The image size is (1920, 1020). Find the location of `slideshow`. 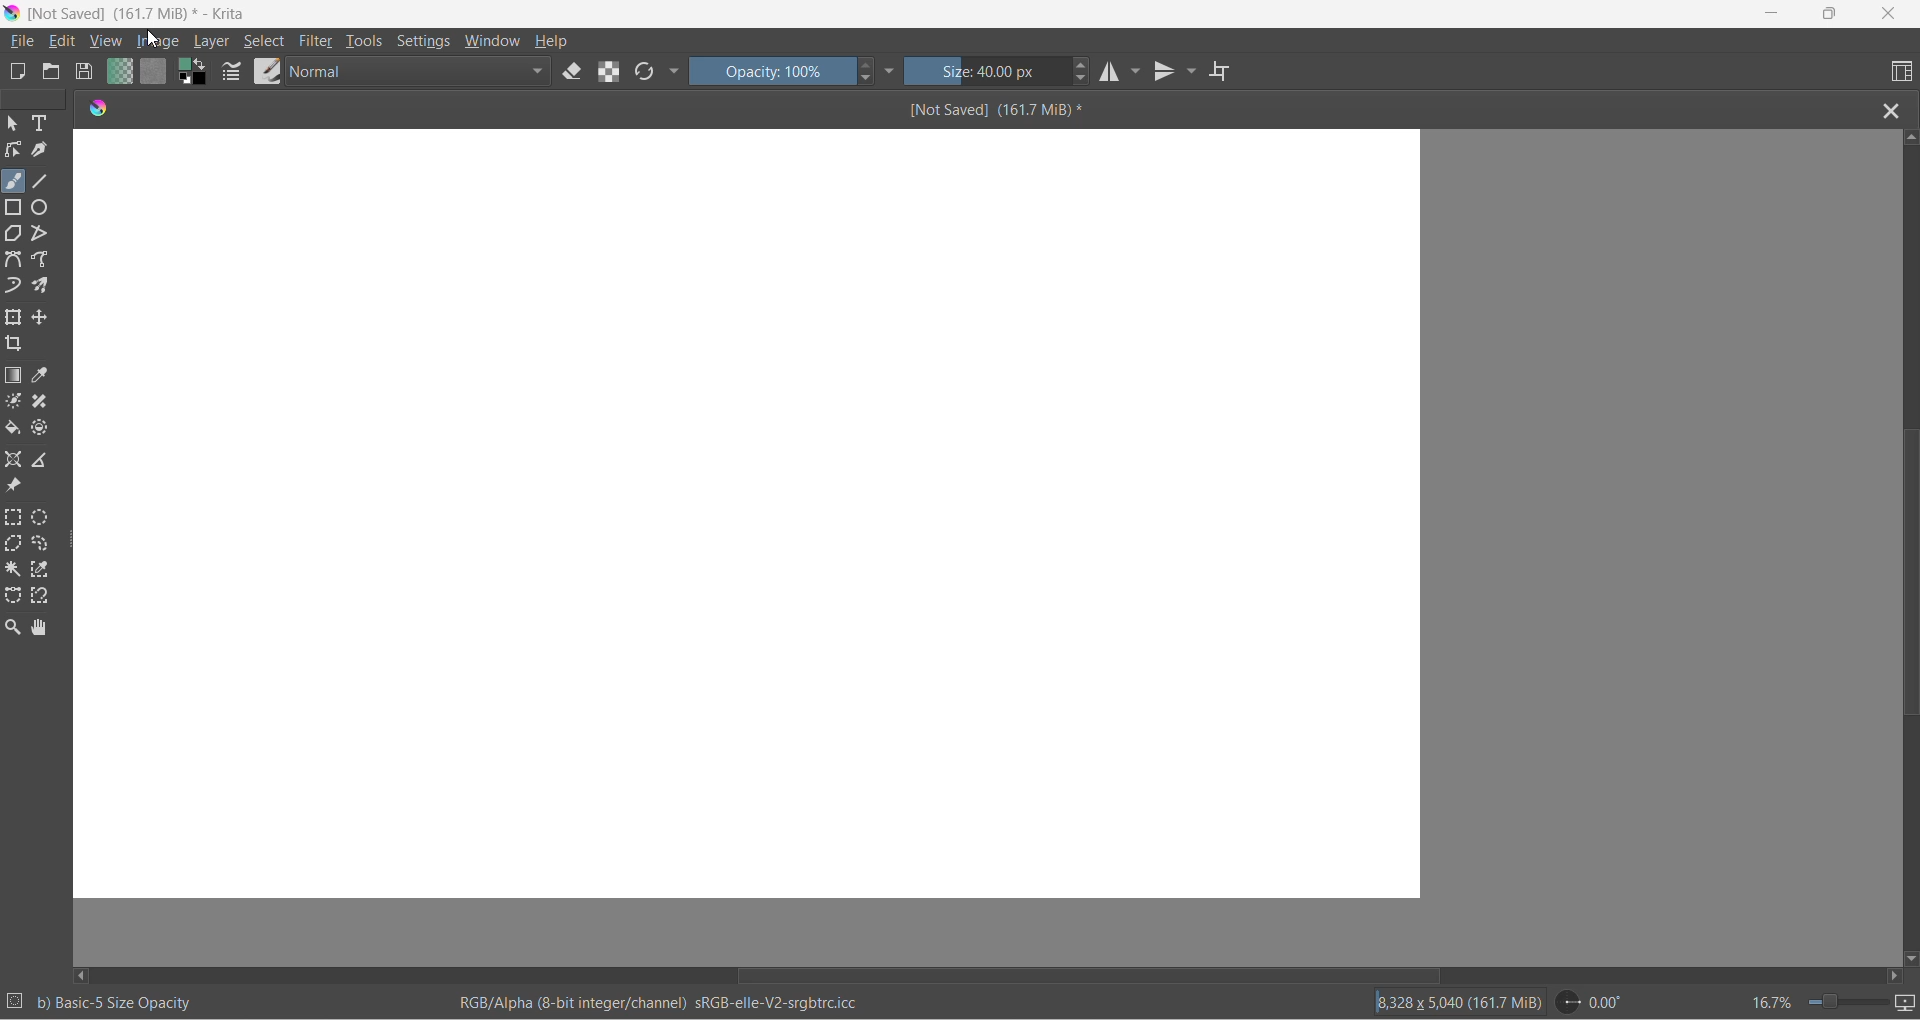

slideshow is located at coordinates (1907, 1003).